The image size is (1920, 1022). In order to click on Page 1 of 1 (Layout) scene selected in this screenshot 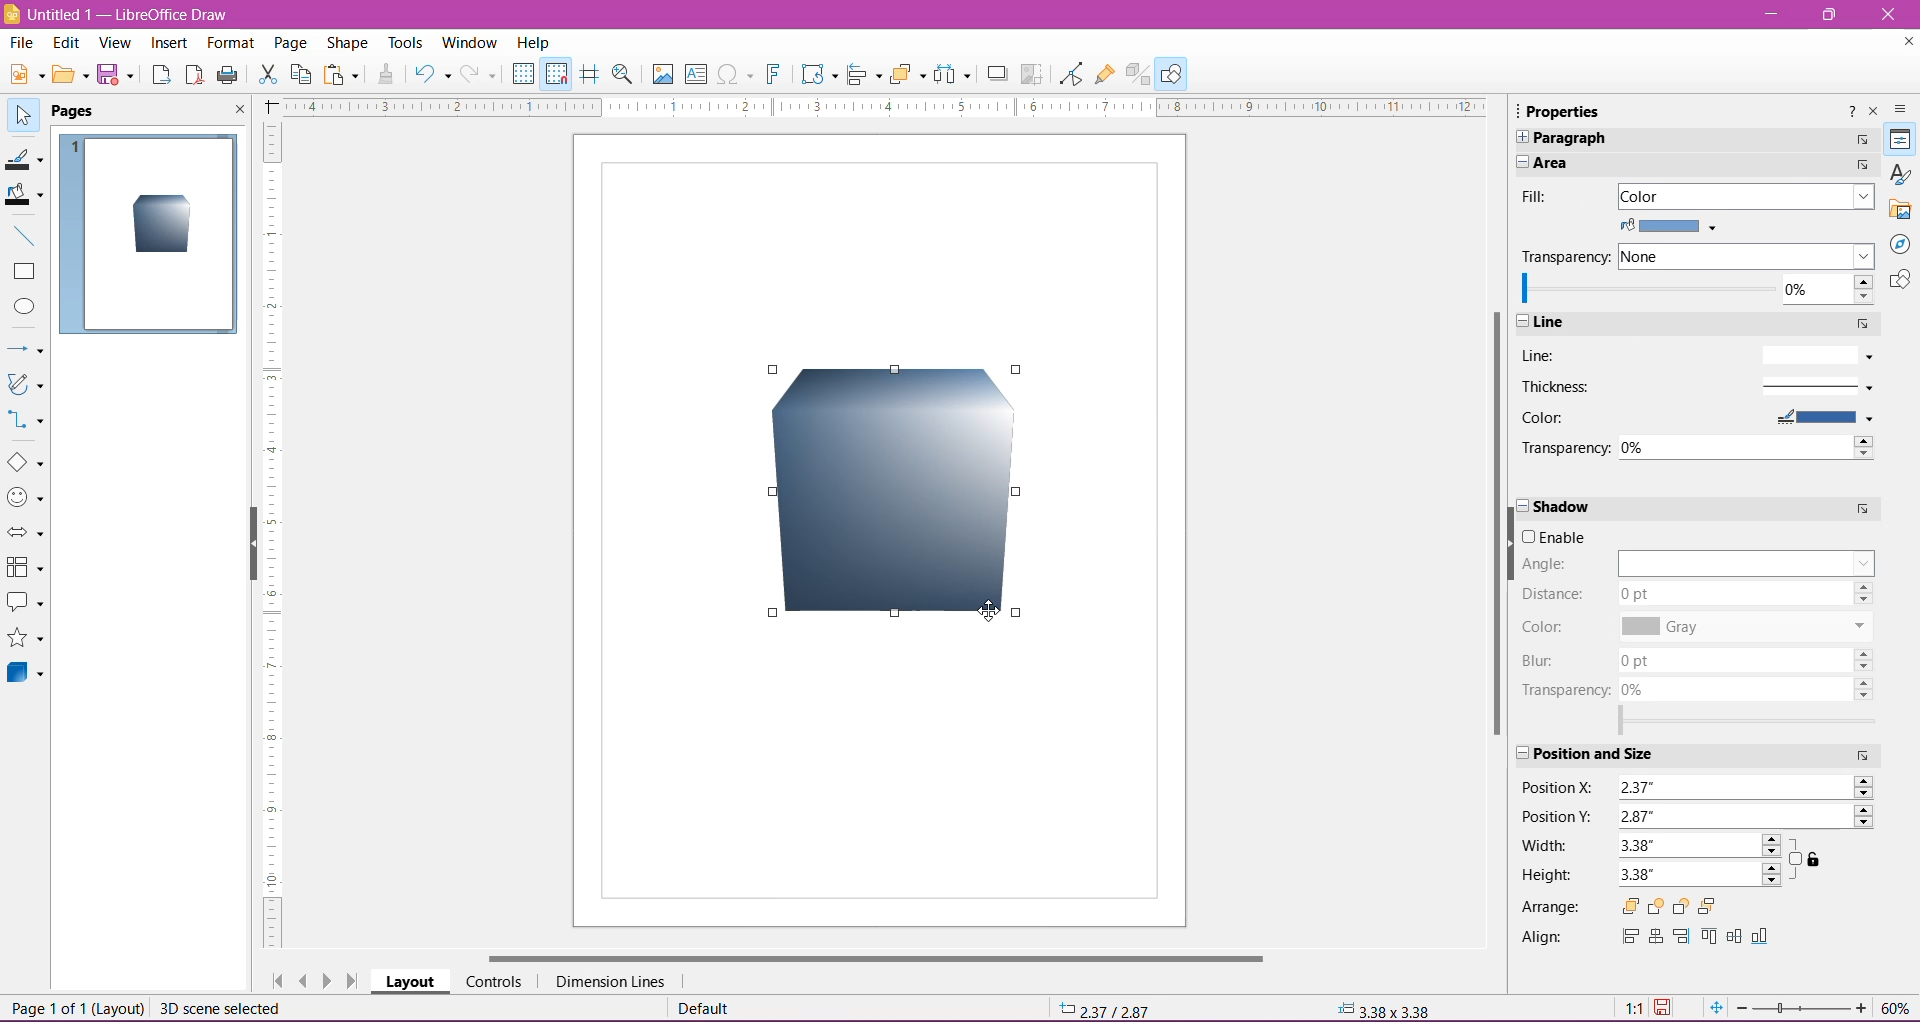, I will do `click(157, 1008)`.